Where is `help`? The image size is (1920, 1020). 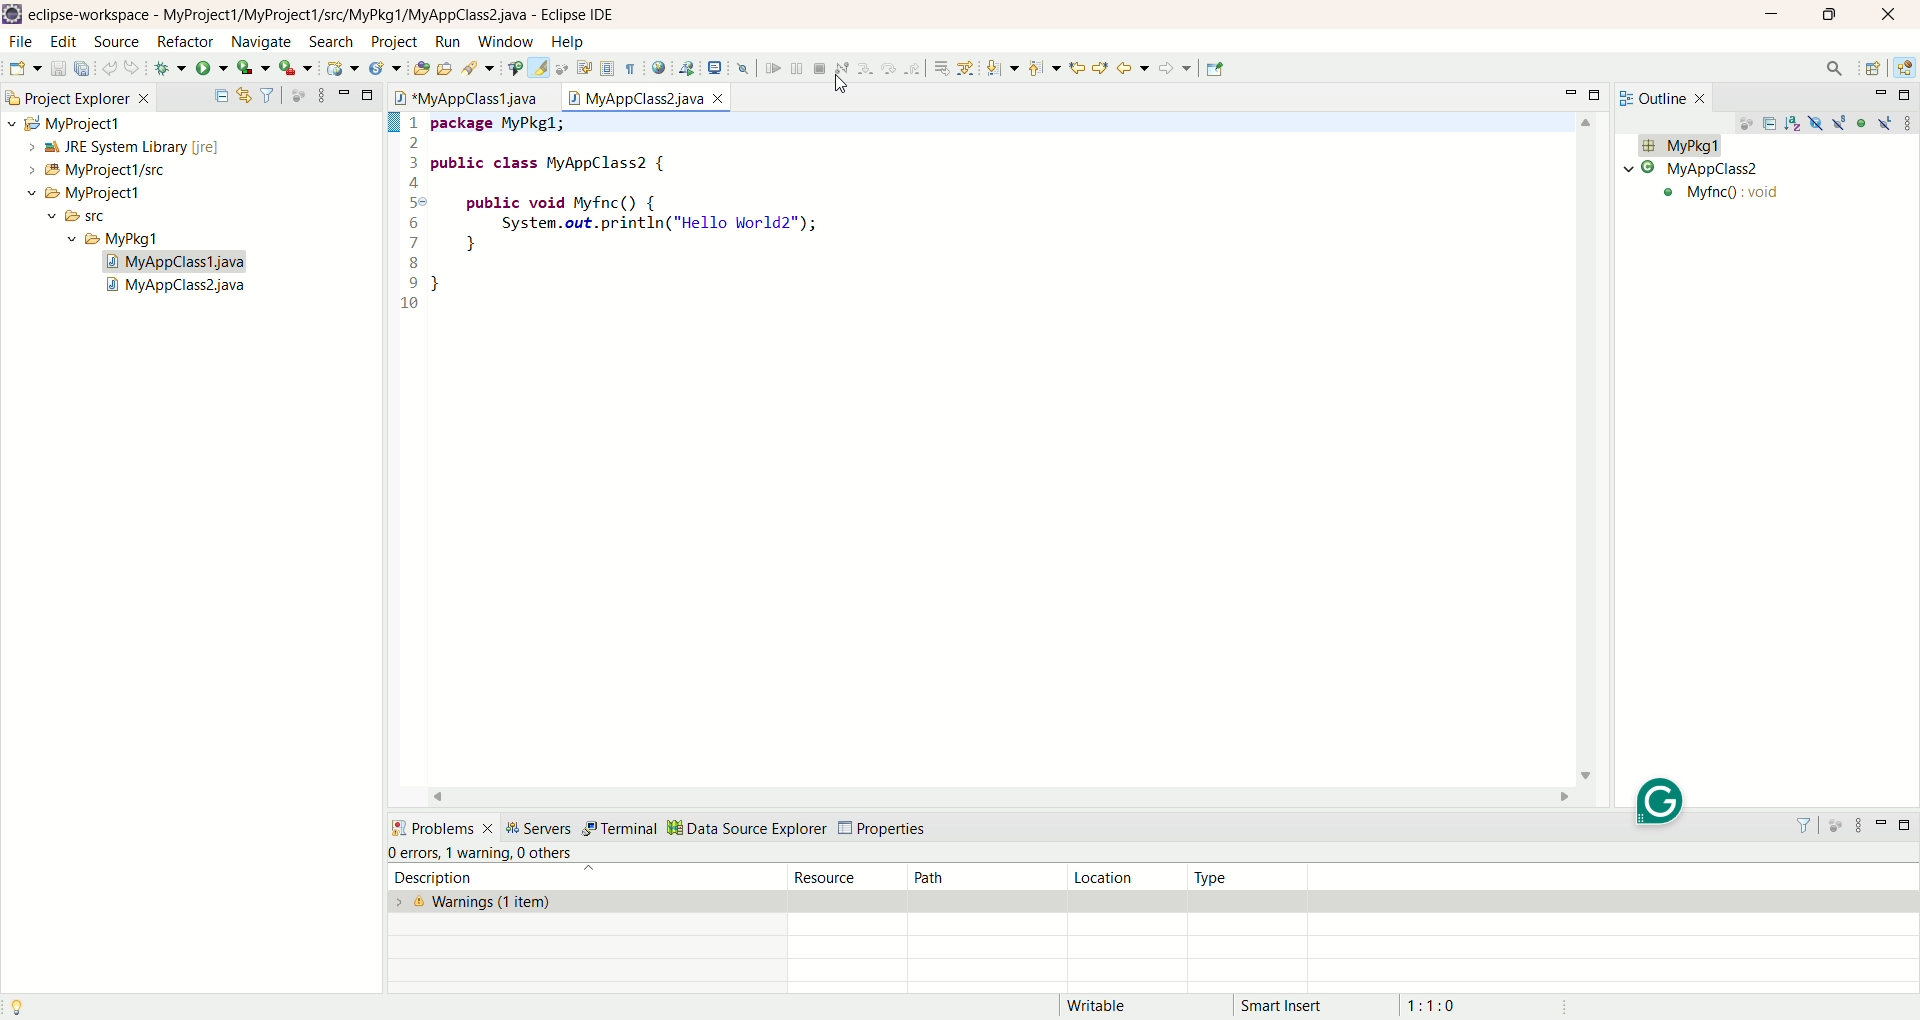
help is located at coordinates (566, 43).